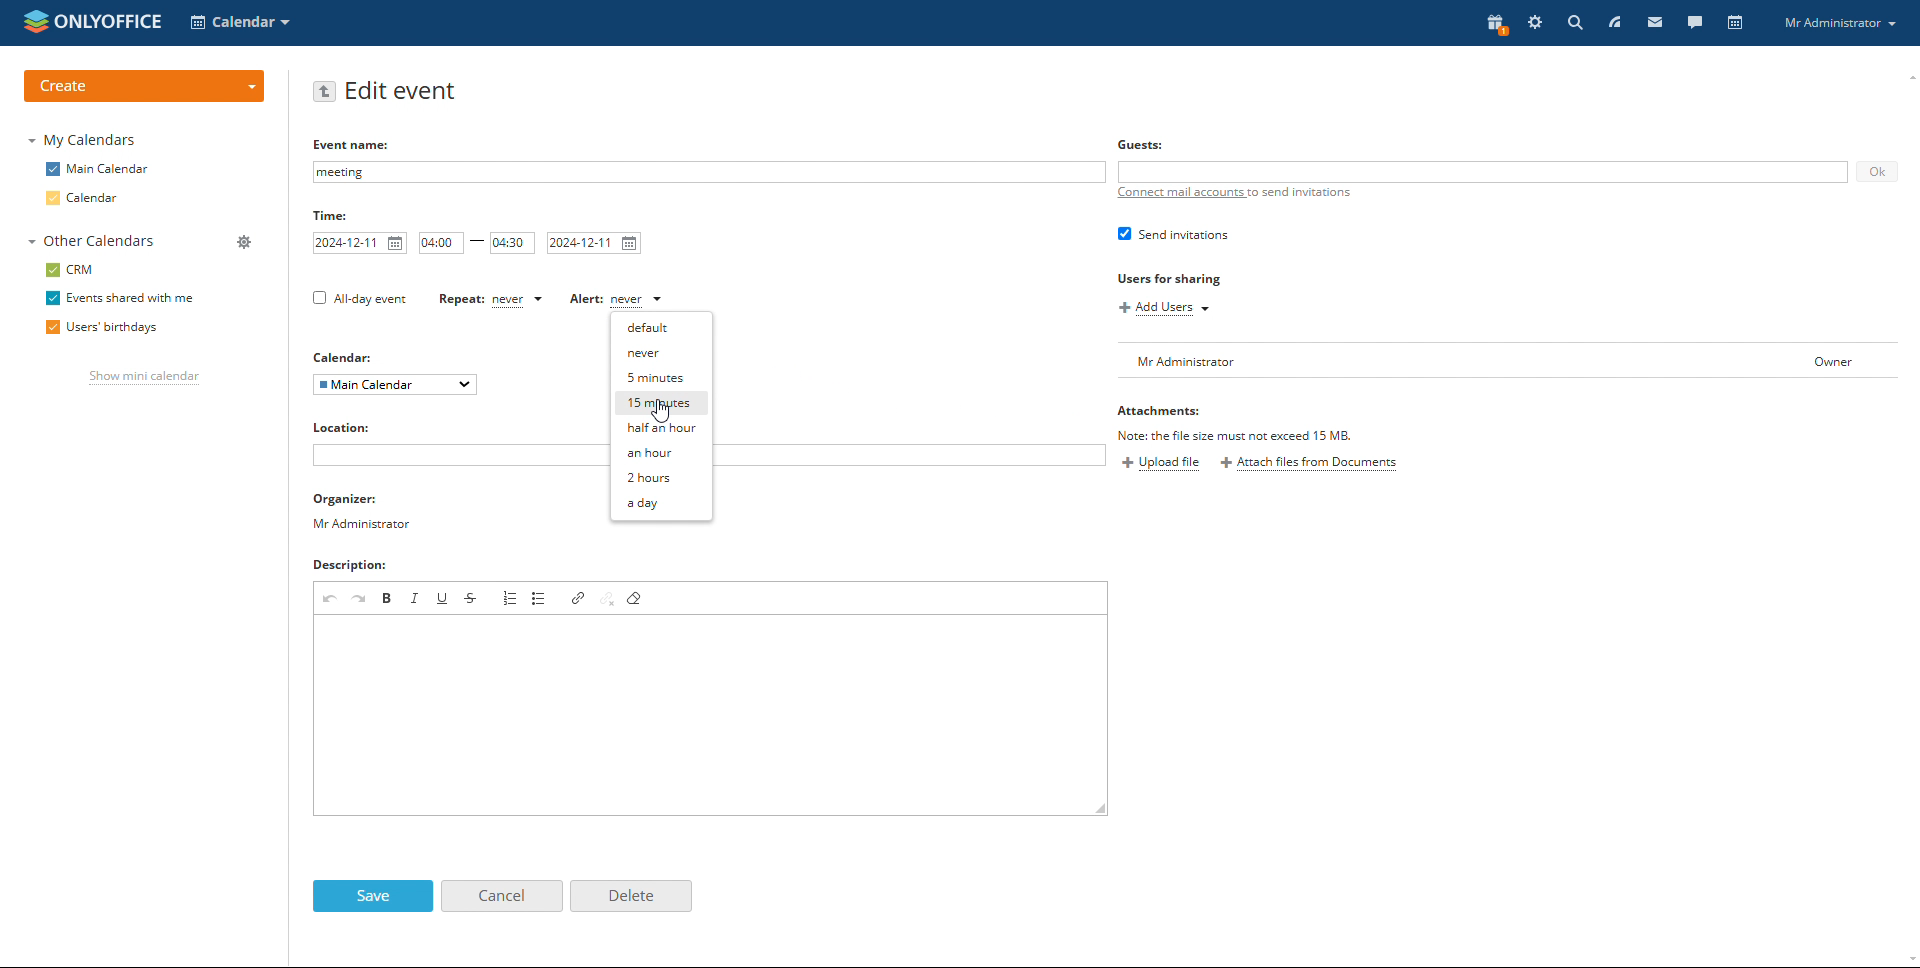 Image resolution: width=1920 pixels, height=968 pixels. What do you see at coordinates (330, 598) in the screenshot?
I see `undo` at bounding box center [330, 598].